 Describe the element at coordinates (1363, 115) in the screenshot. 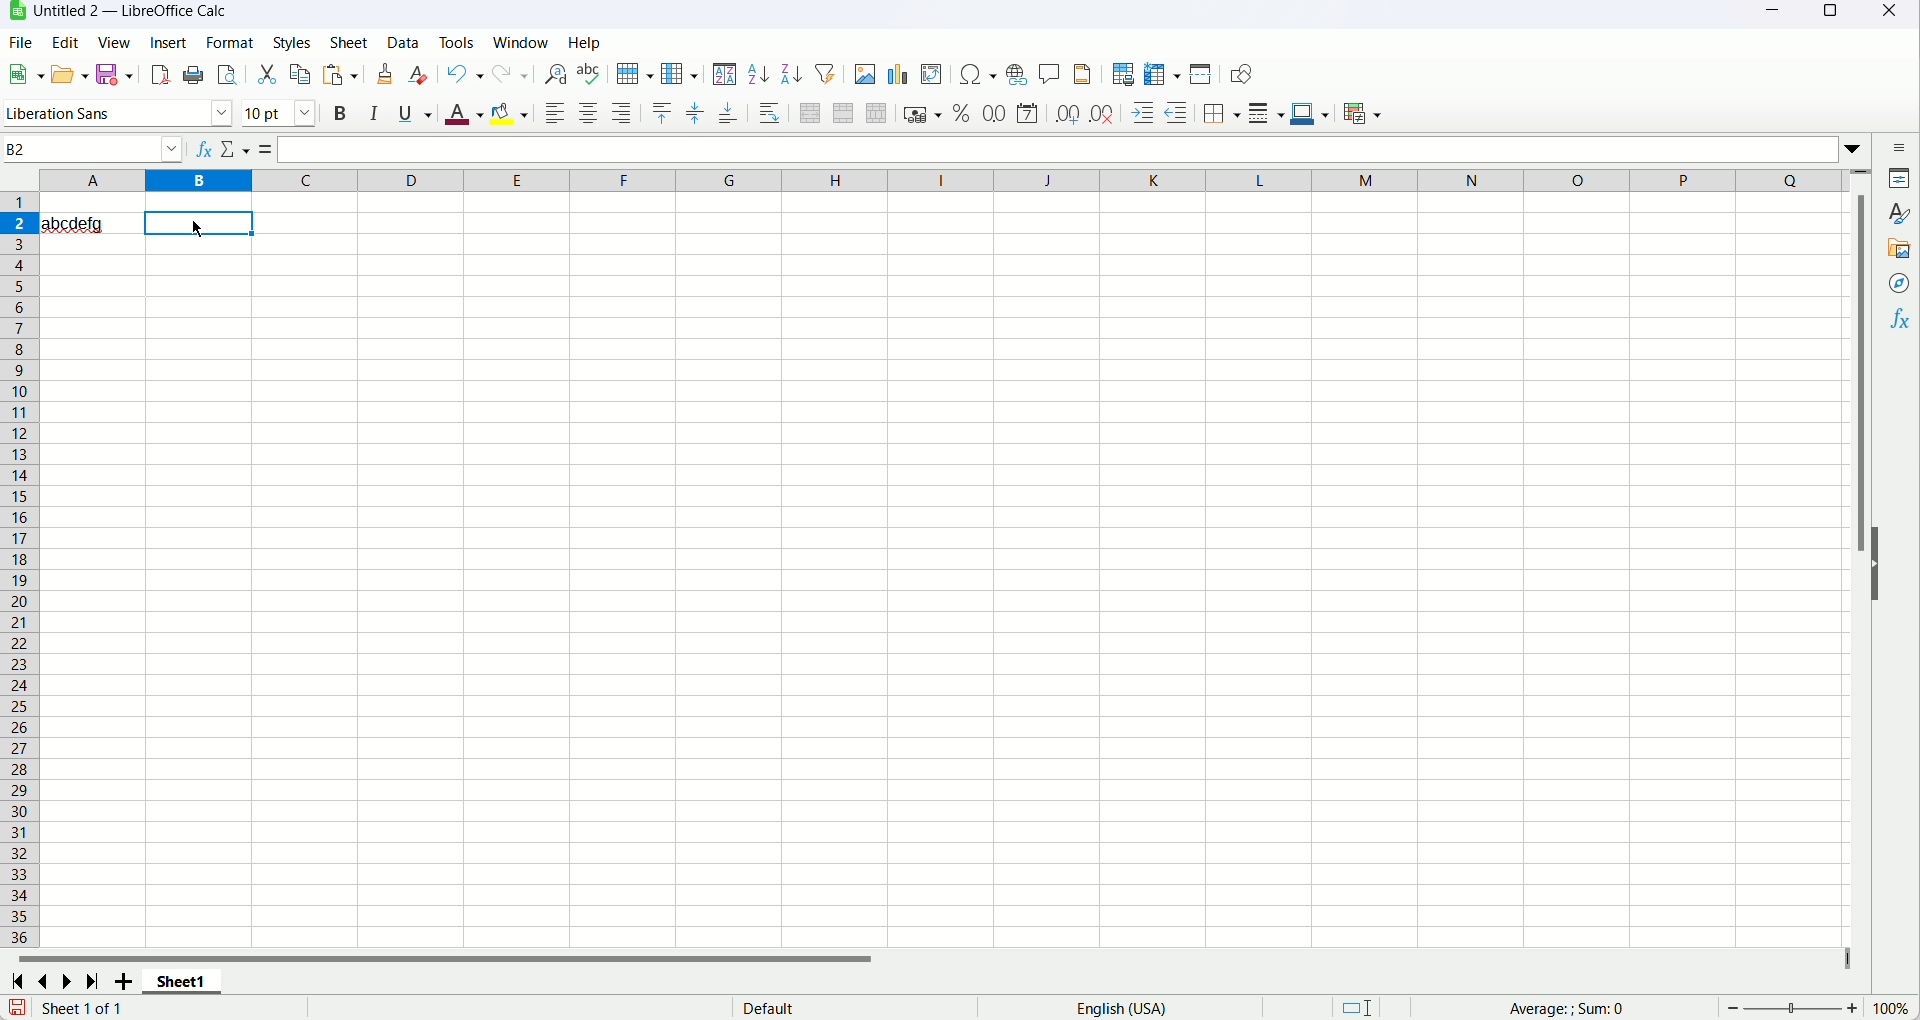

I see `conditional` at that location.